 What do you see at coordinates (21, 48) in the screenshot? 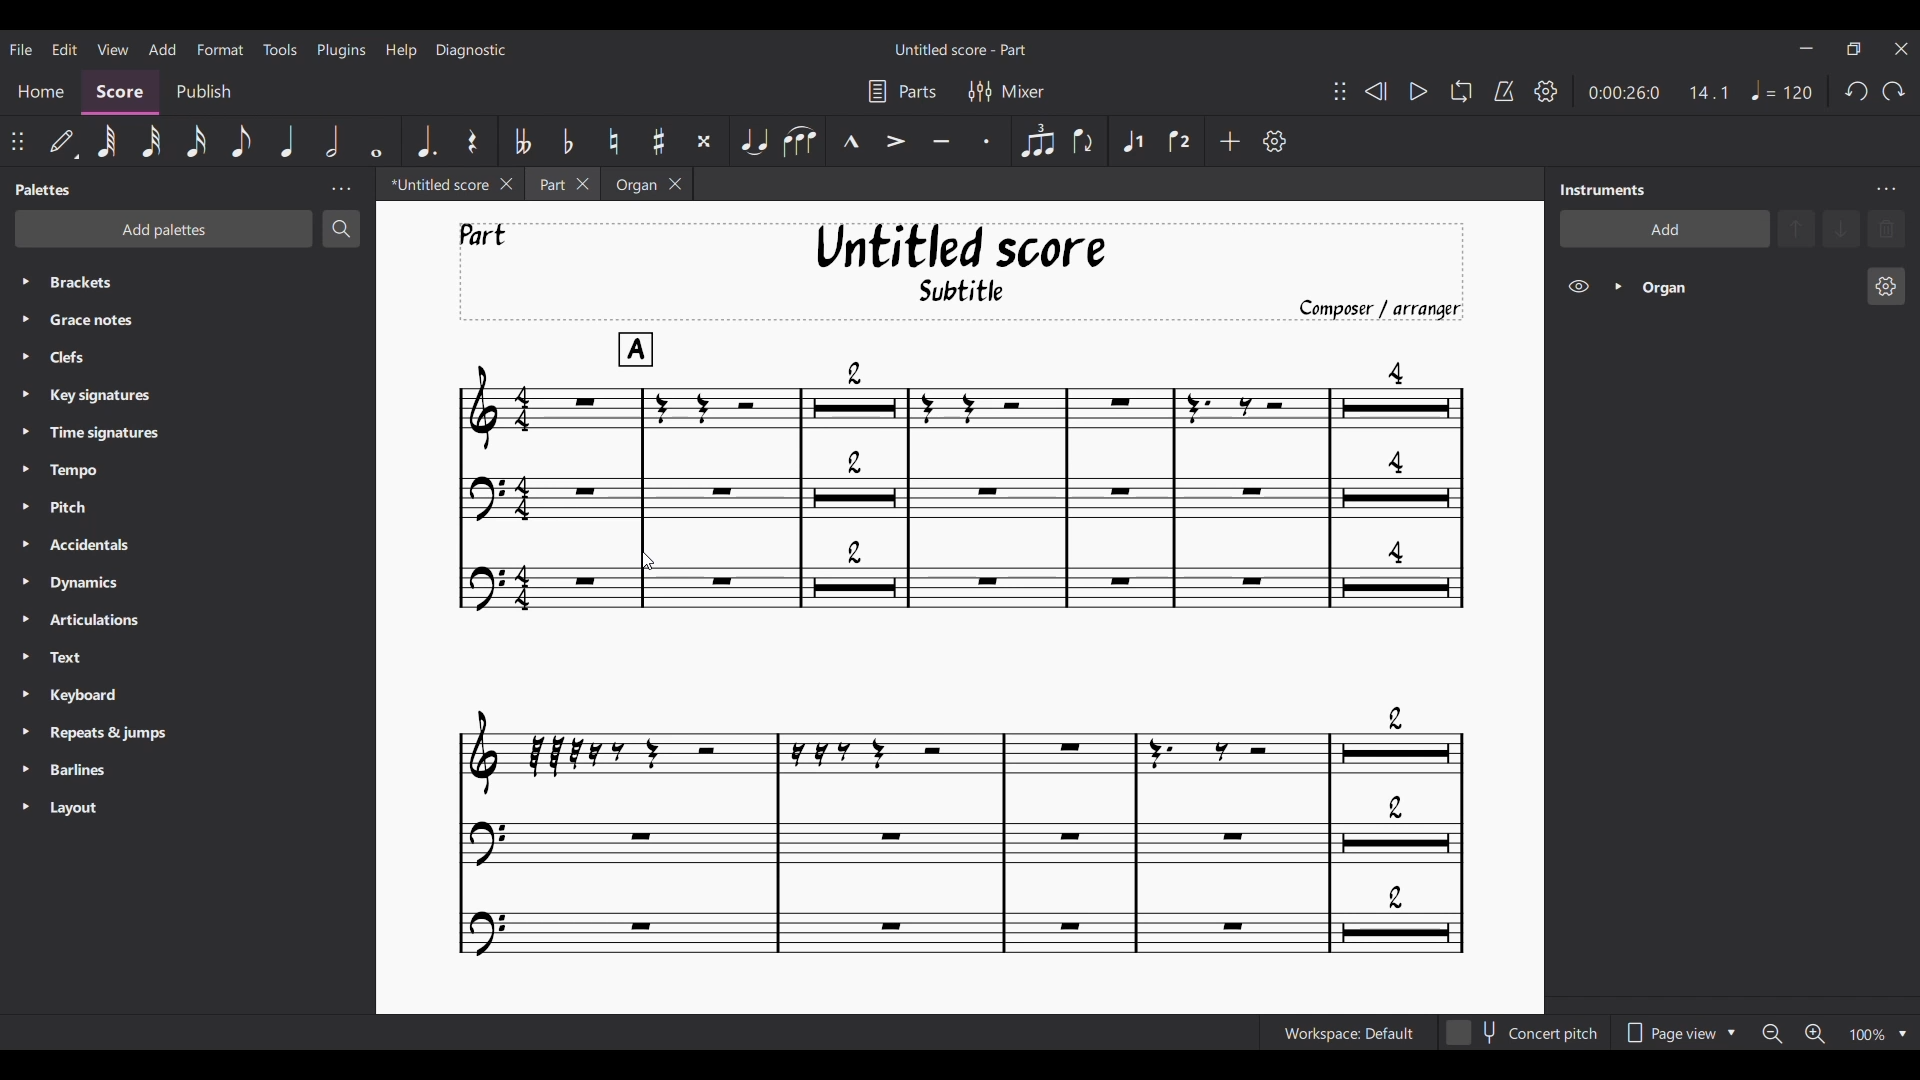
I see `File menu` at bounding box center [21, 48].